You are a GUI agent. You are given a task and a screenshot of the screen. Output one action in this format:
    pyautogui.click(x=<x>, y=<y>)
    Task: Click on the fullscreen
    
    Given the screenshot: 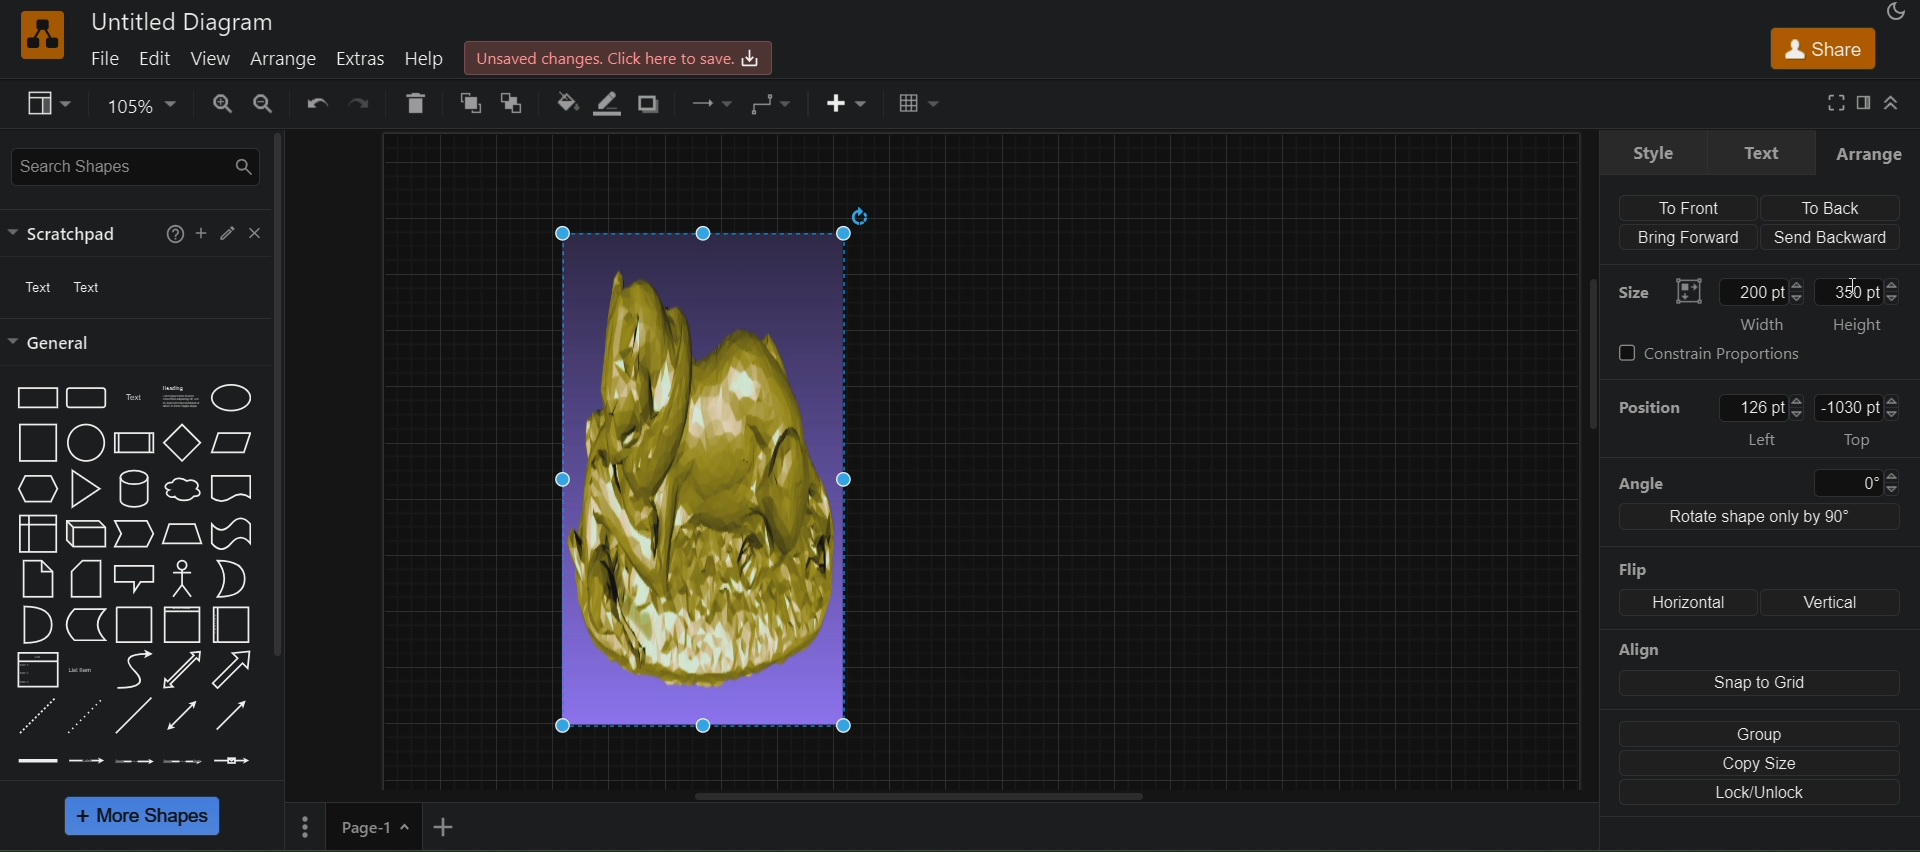 What is the action you would take?
    pyautogui.click(x=1836, y=103)
    